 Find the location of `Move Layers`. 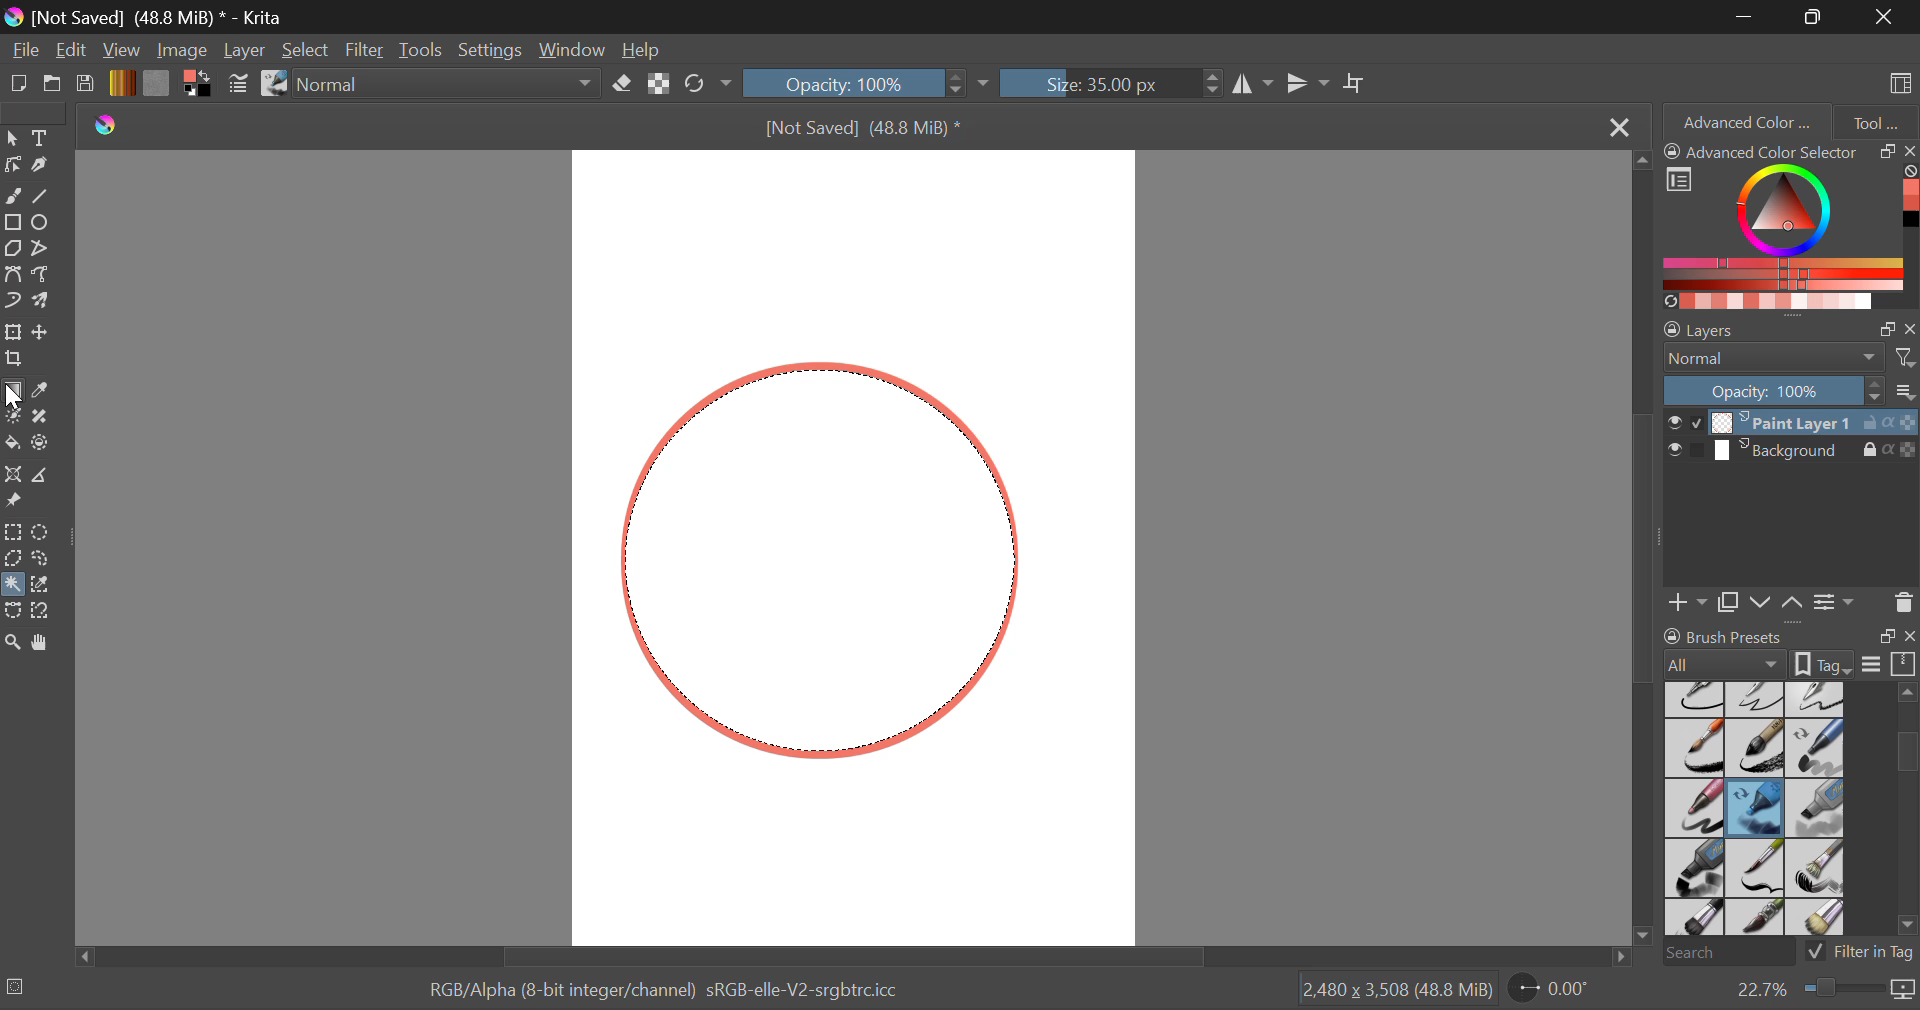

Move Layers is located at coordinates (1778, 600).